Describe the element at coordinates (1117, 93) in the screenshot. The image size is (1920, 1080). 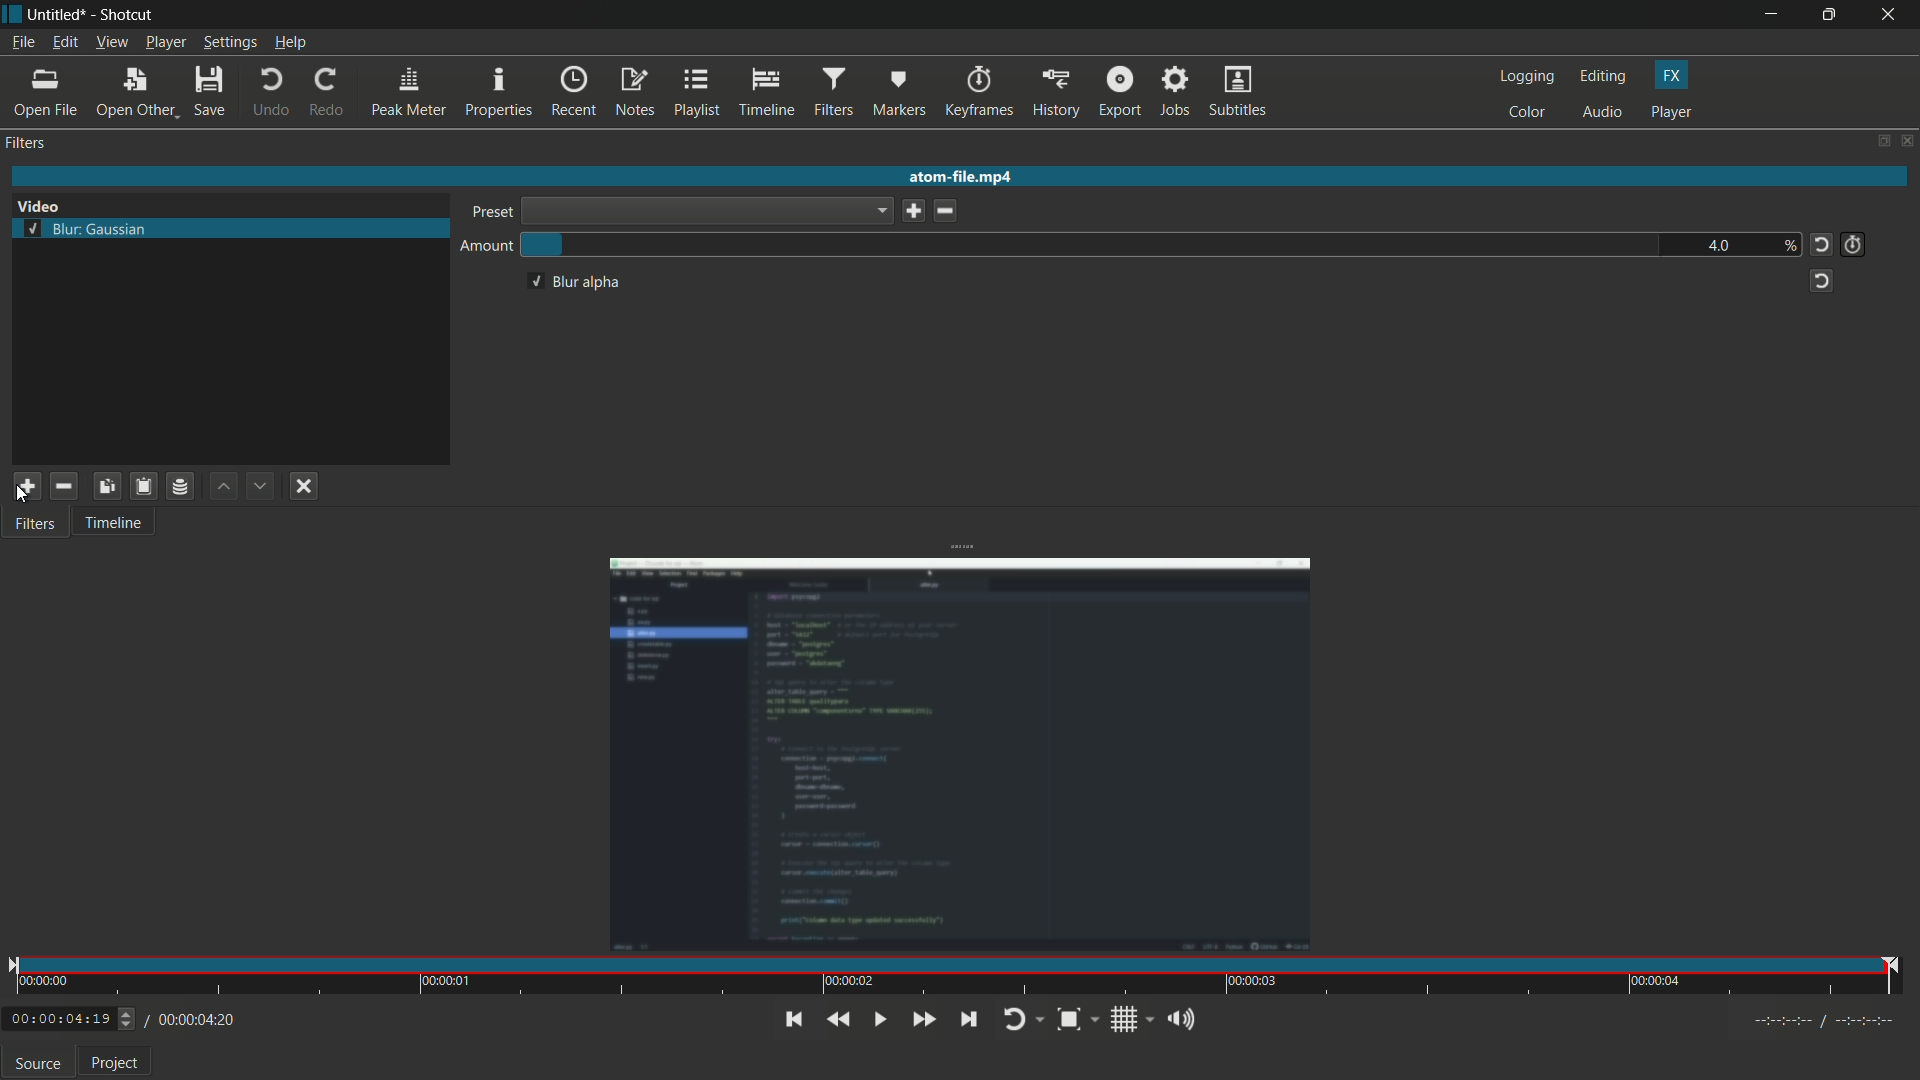
I see `export` at that location.